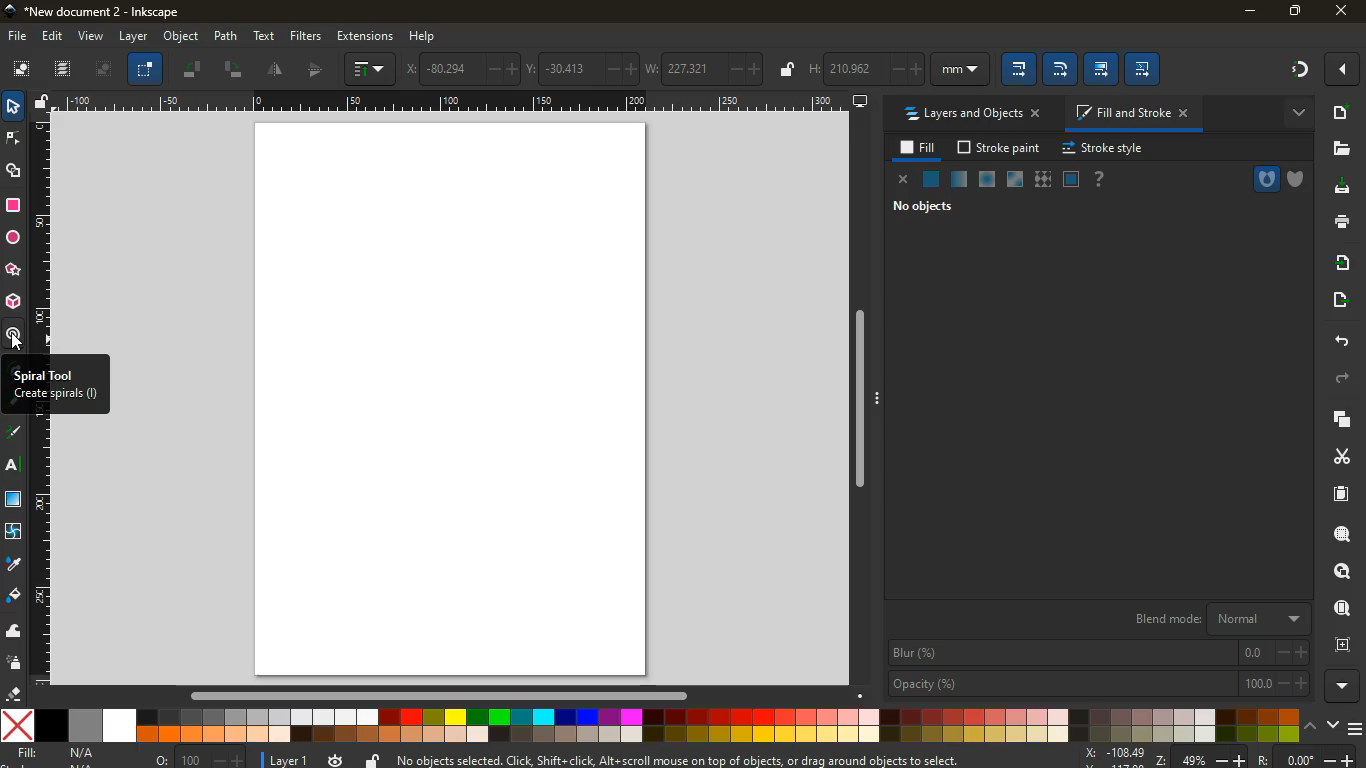 The image size is (1366, 768). Describe the element at coordinates (1101, 69) in the screenshot. I see `edit` at that location.